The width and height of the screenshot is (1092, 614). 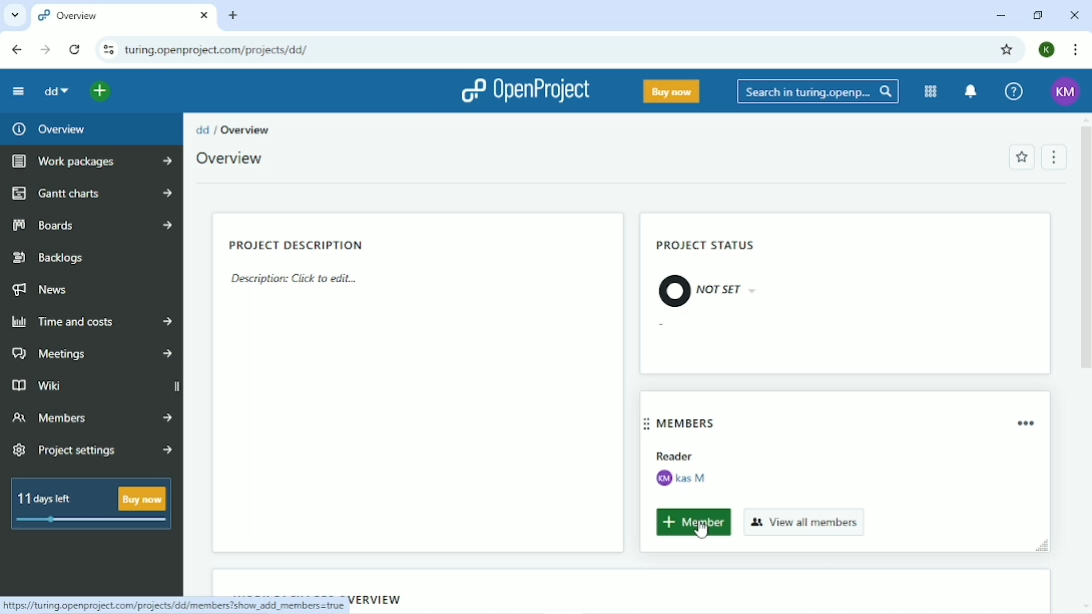 What do you see at coordinates (94, 386) in the screenshot?
I see `Wiki` at bounding box center [94, 386].